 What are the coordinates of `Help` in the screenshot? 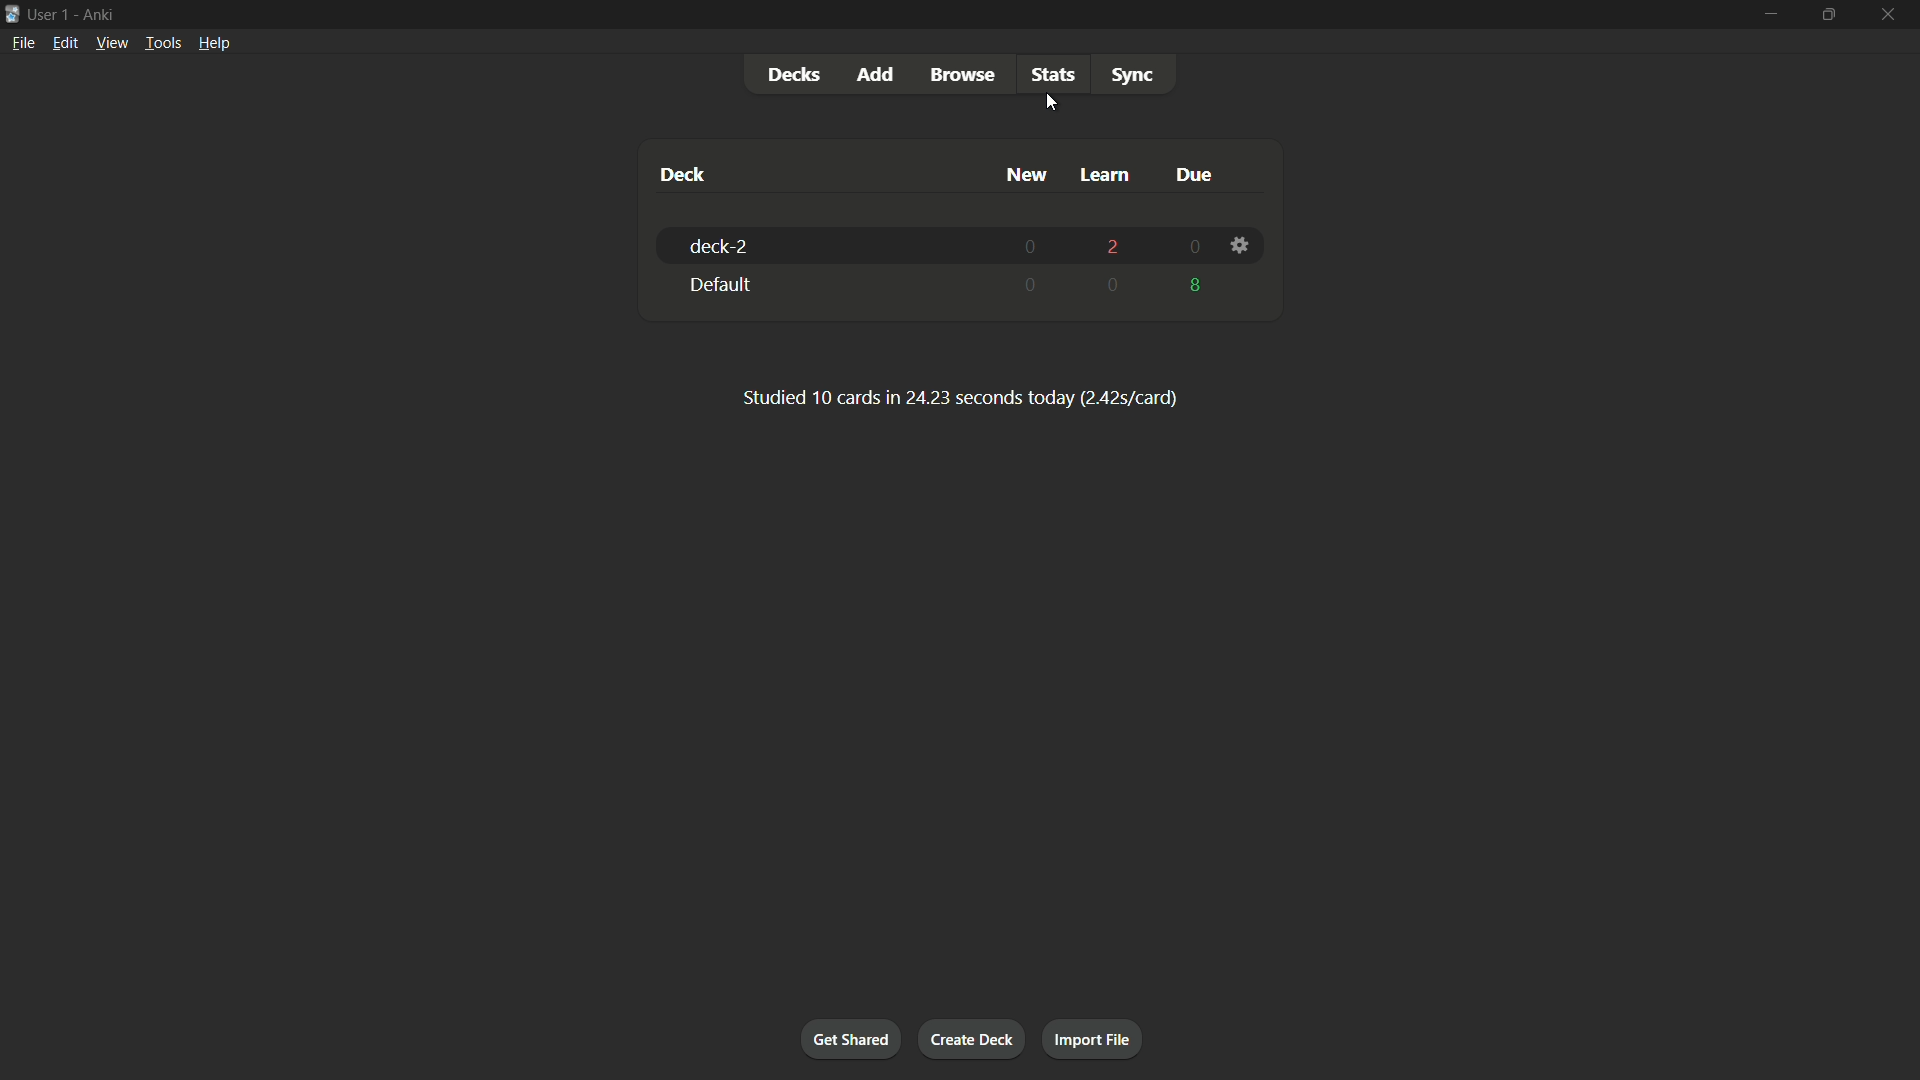 It's located at (217, 48).